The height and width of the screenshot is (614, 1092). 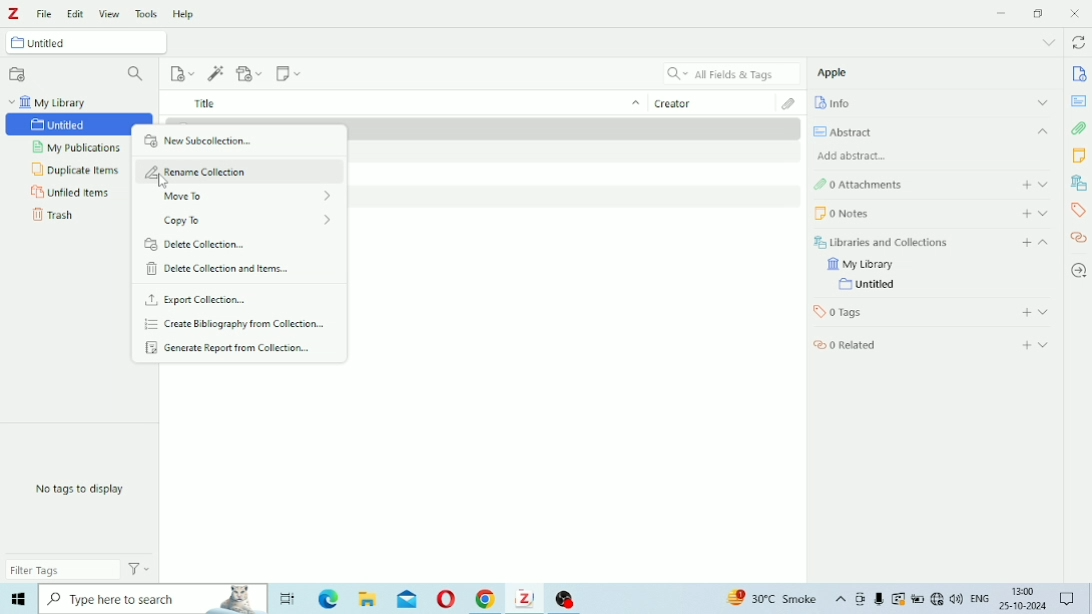 I want to click on Add Item (s) by Identifier, so click(x=216, y=72).